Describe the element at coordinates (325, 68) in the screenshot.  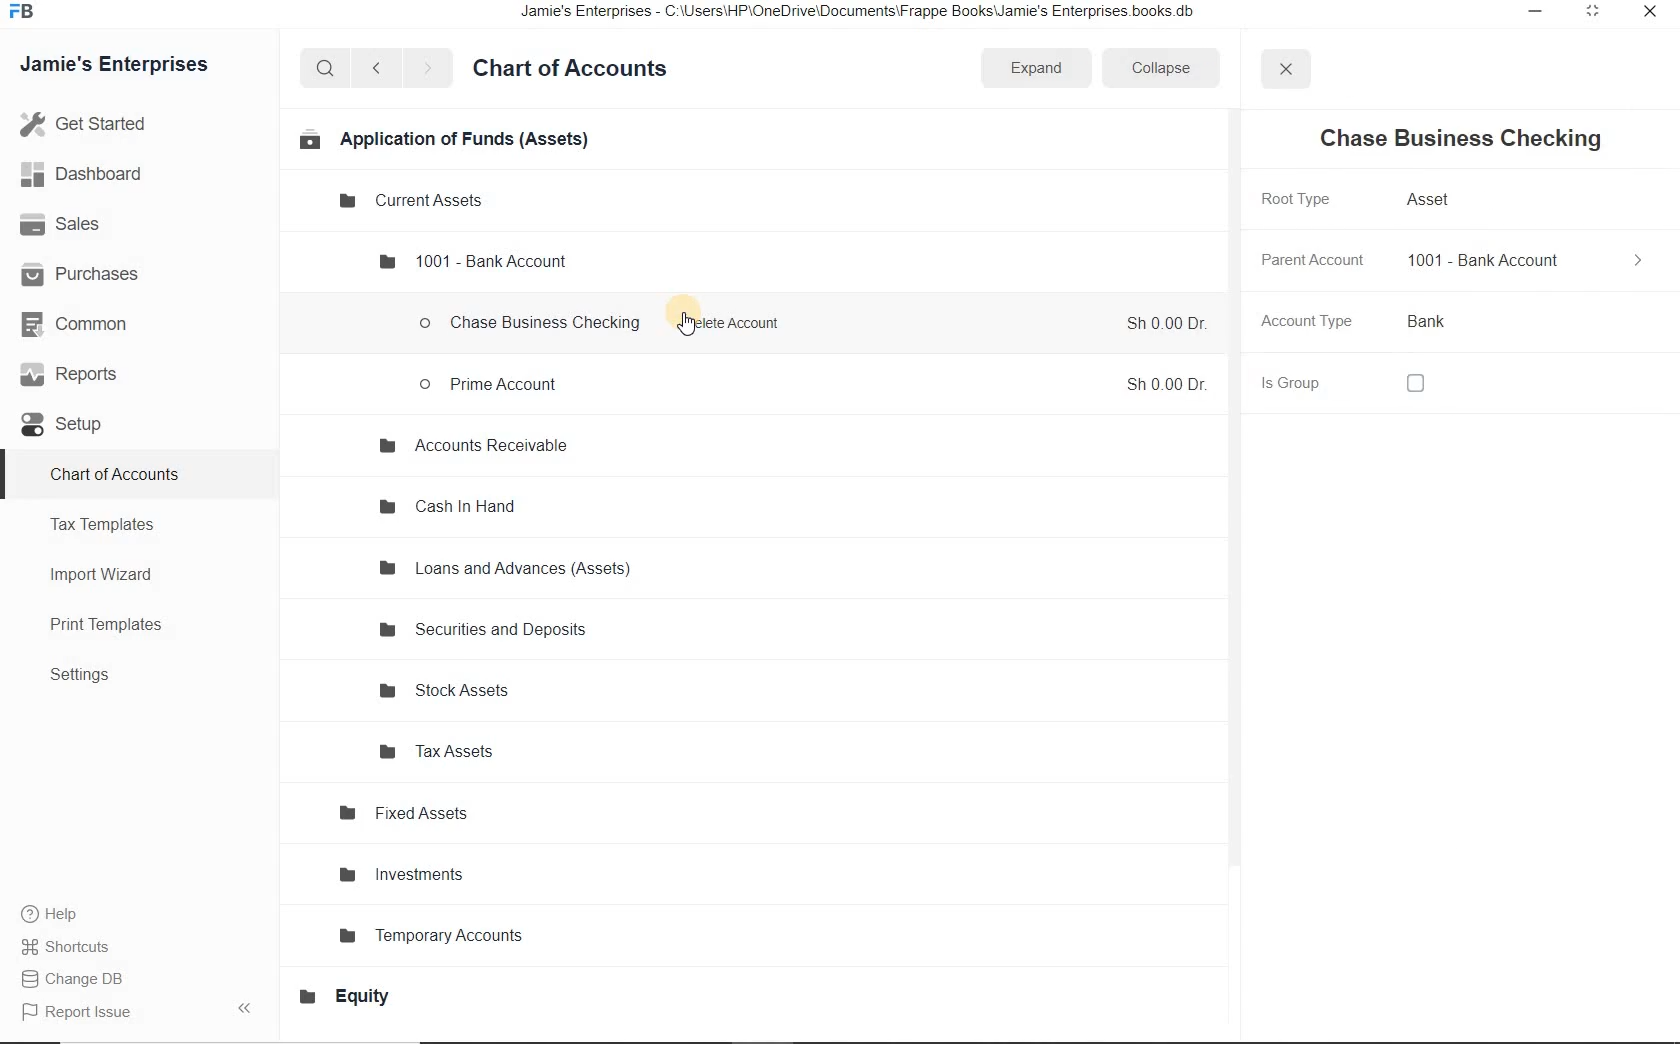
I see `search` at that location.